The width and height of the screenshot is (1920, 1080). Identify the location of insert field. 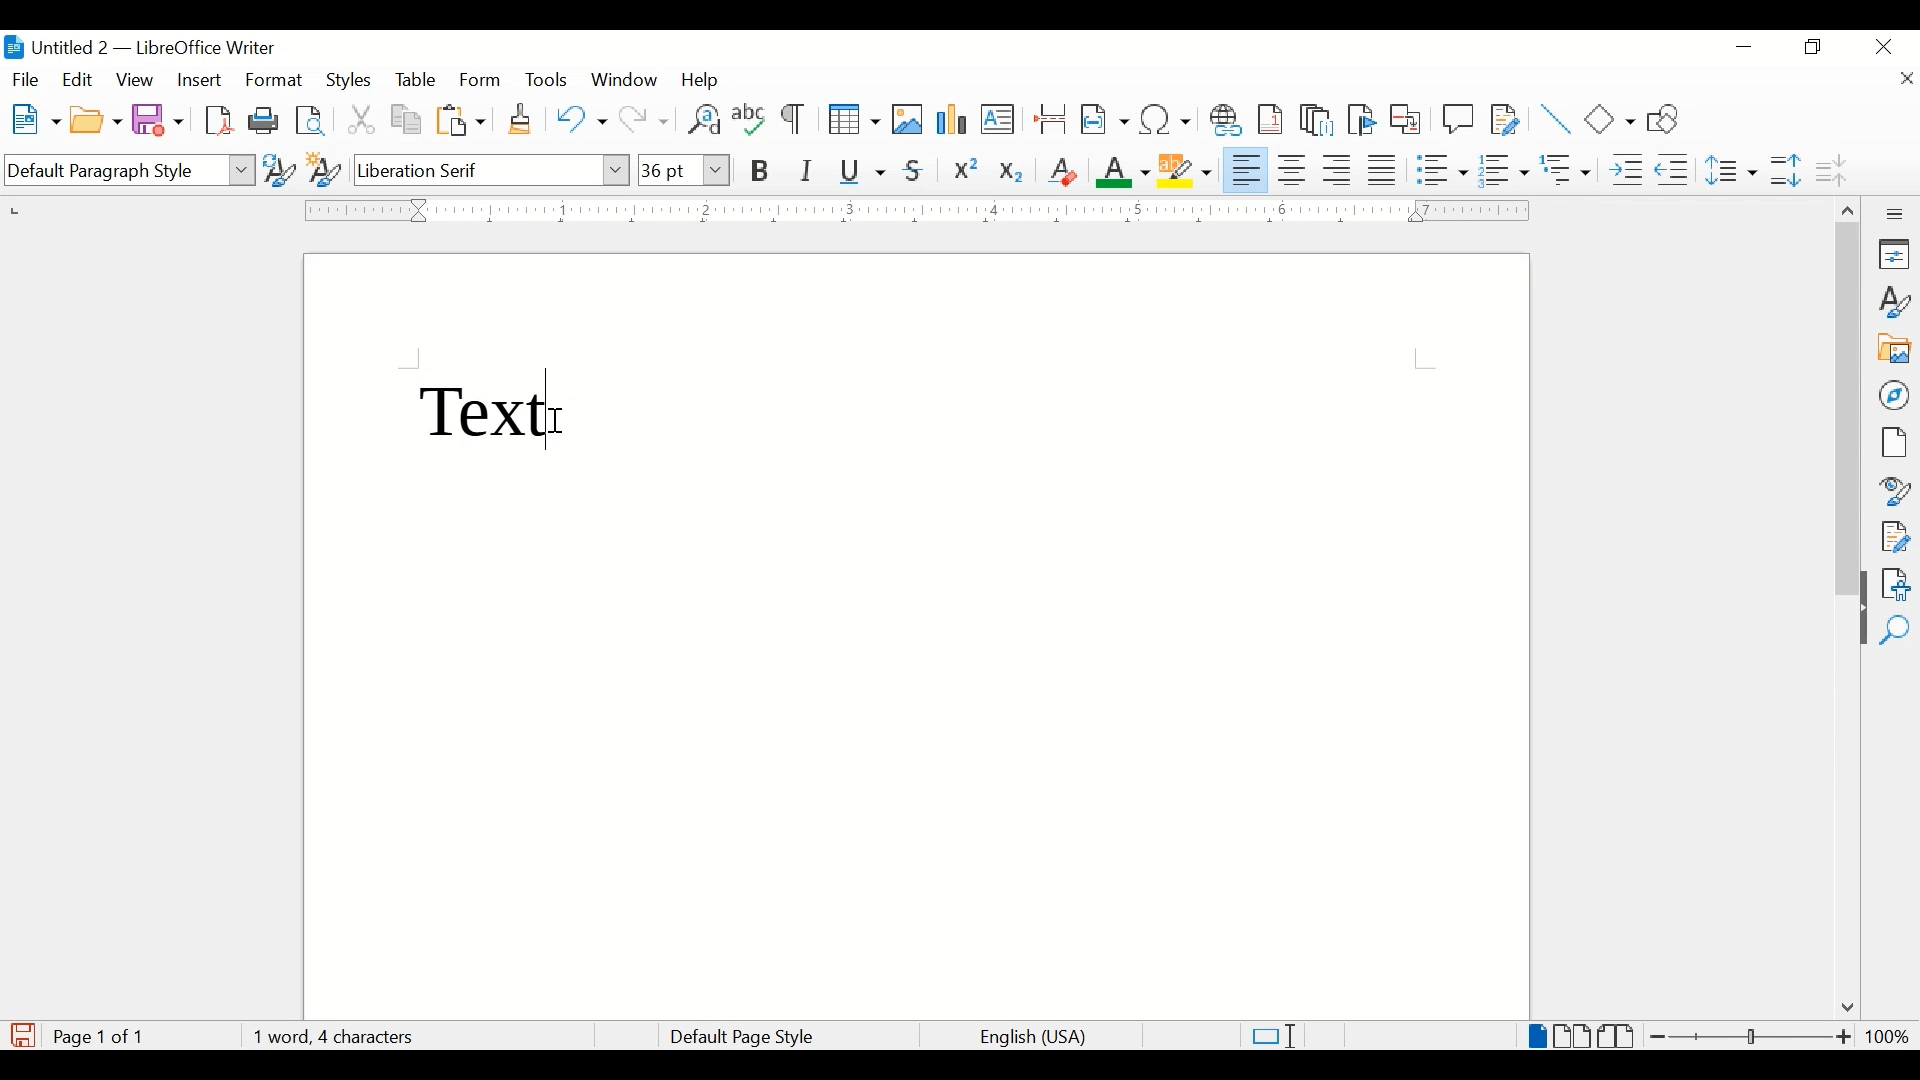
(1105, 119).